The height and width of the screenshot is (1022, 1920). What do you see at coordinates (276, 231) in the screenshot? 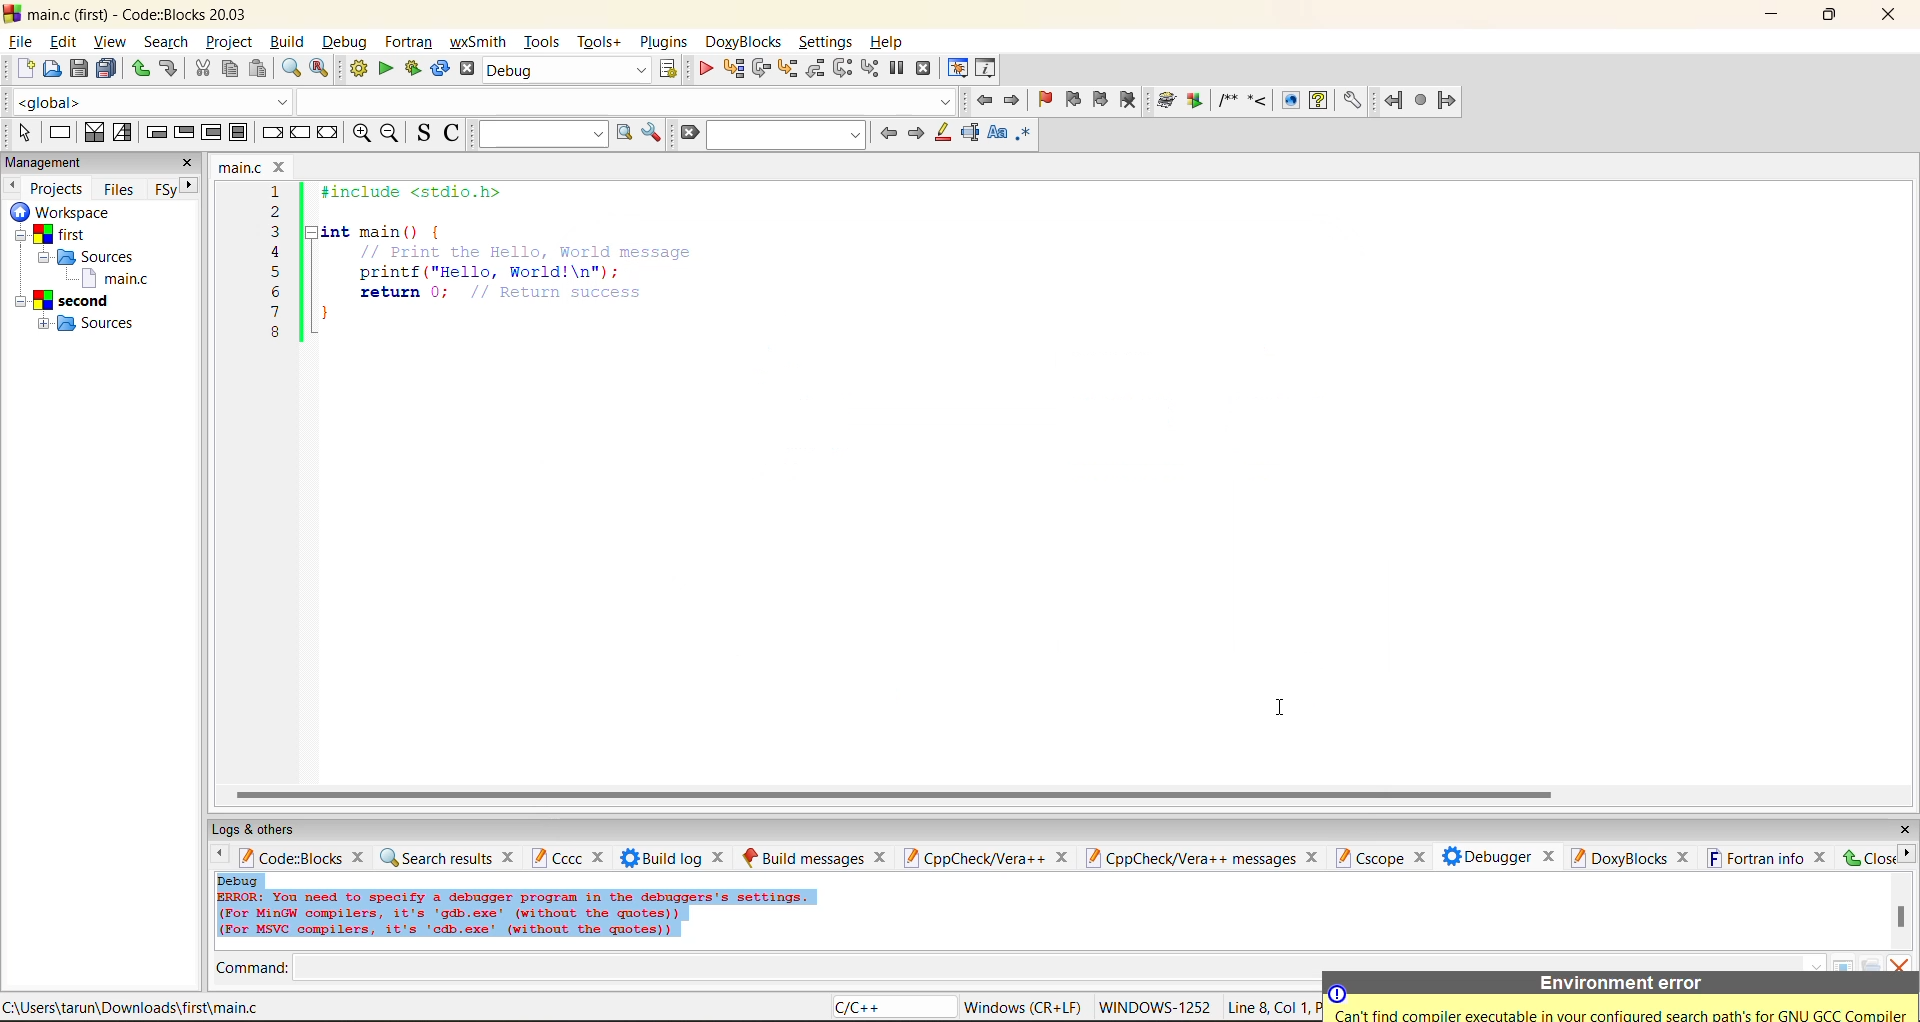
I see `3` at bounding box center [276, 231].